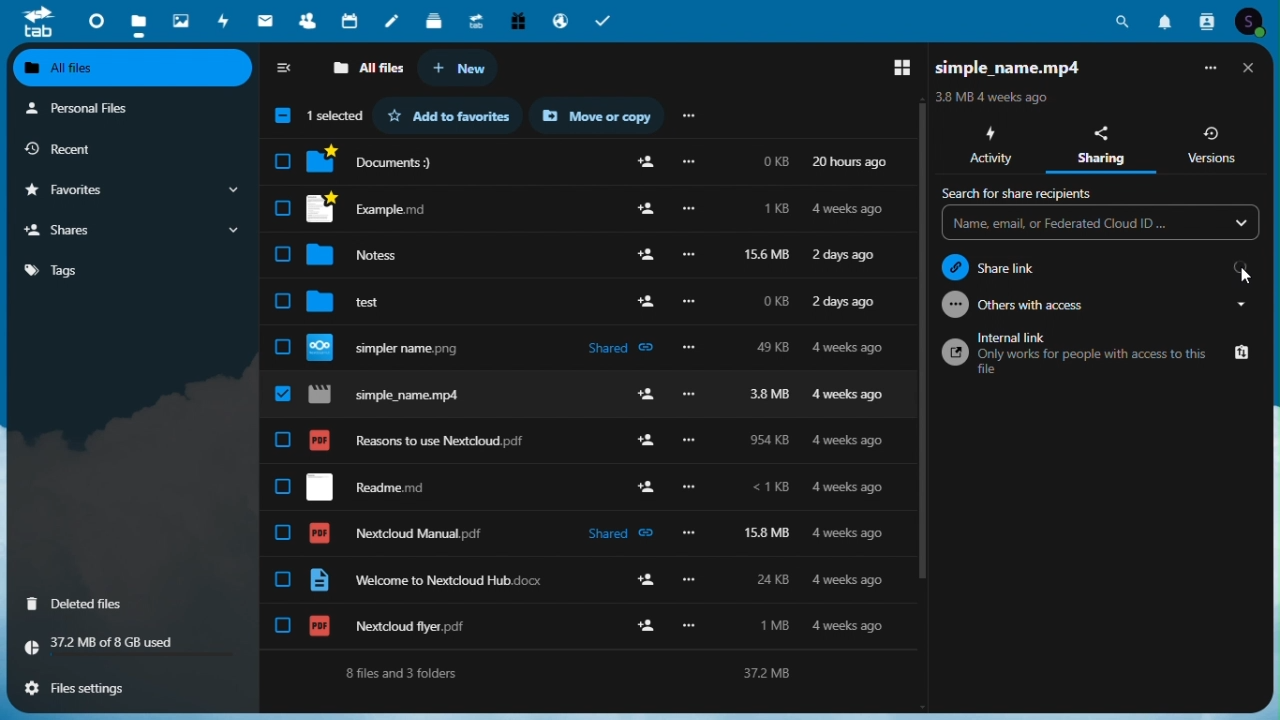  Describe the element at coordinates (1205, 21) in the screenshot. I see `Contacts` at that location.